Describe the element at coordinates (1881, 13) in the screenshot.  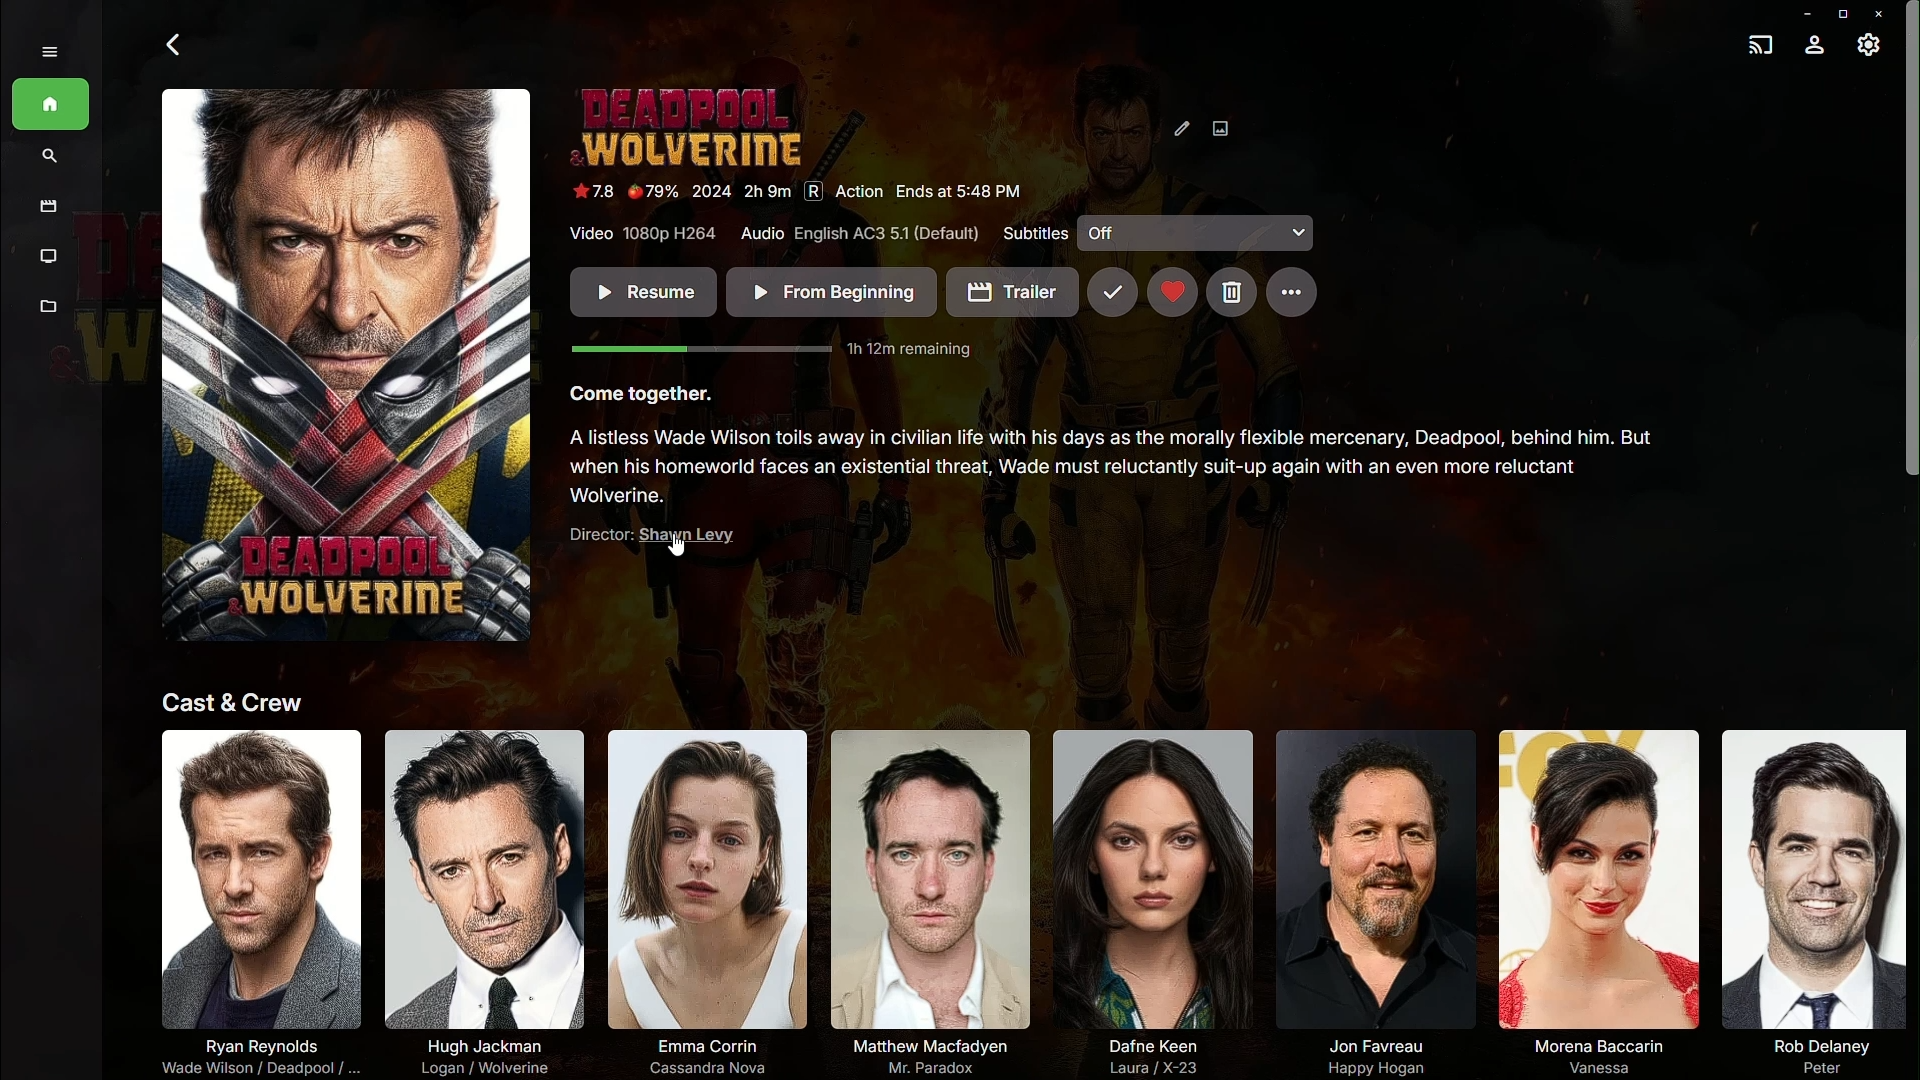
I see `Close` at that location.